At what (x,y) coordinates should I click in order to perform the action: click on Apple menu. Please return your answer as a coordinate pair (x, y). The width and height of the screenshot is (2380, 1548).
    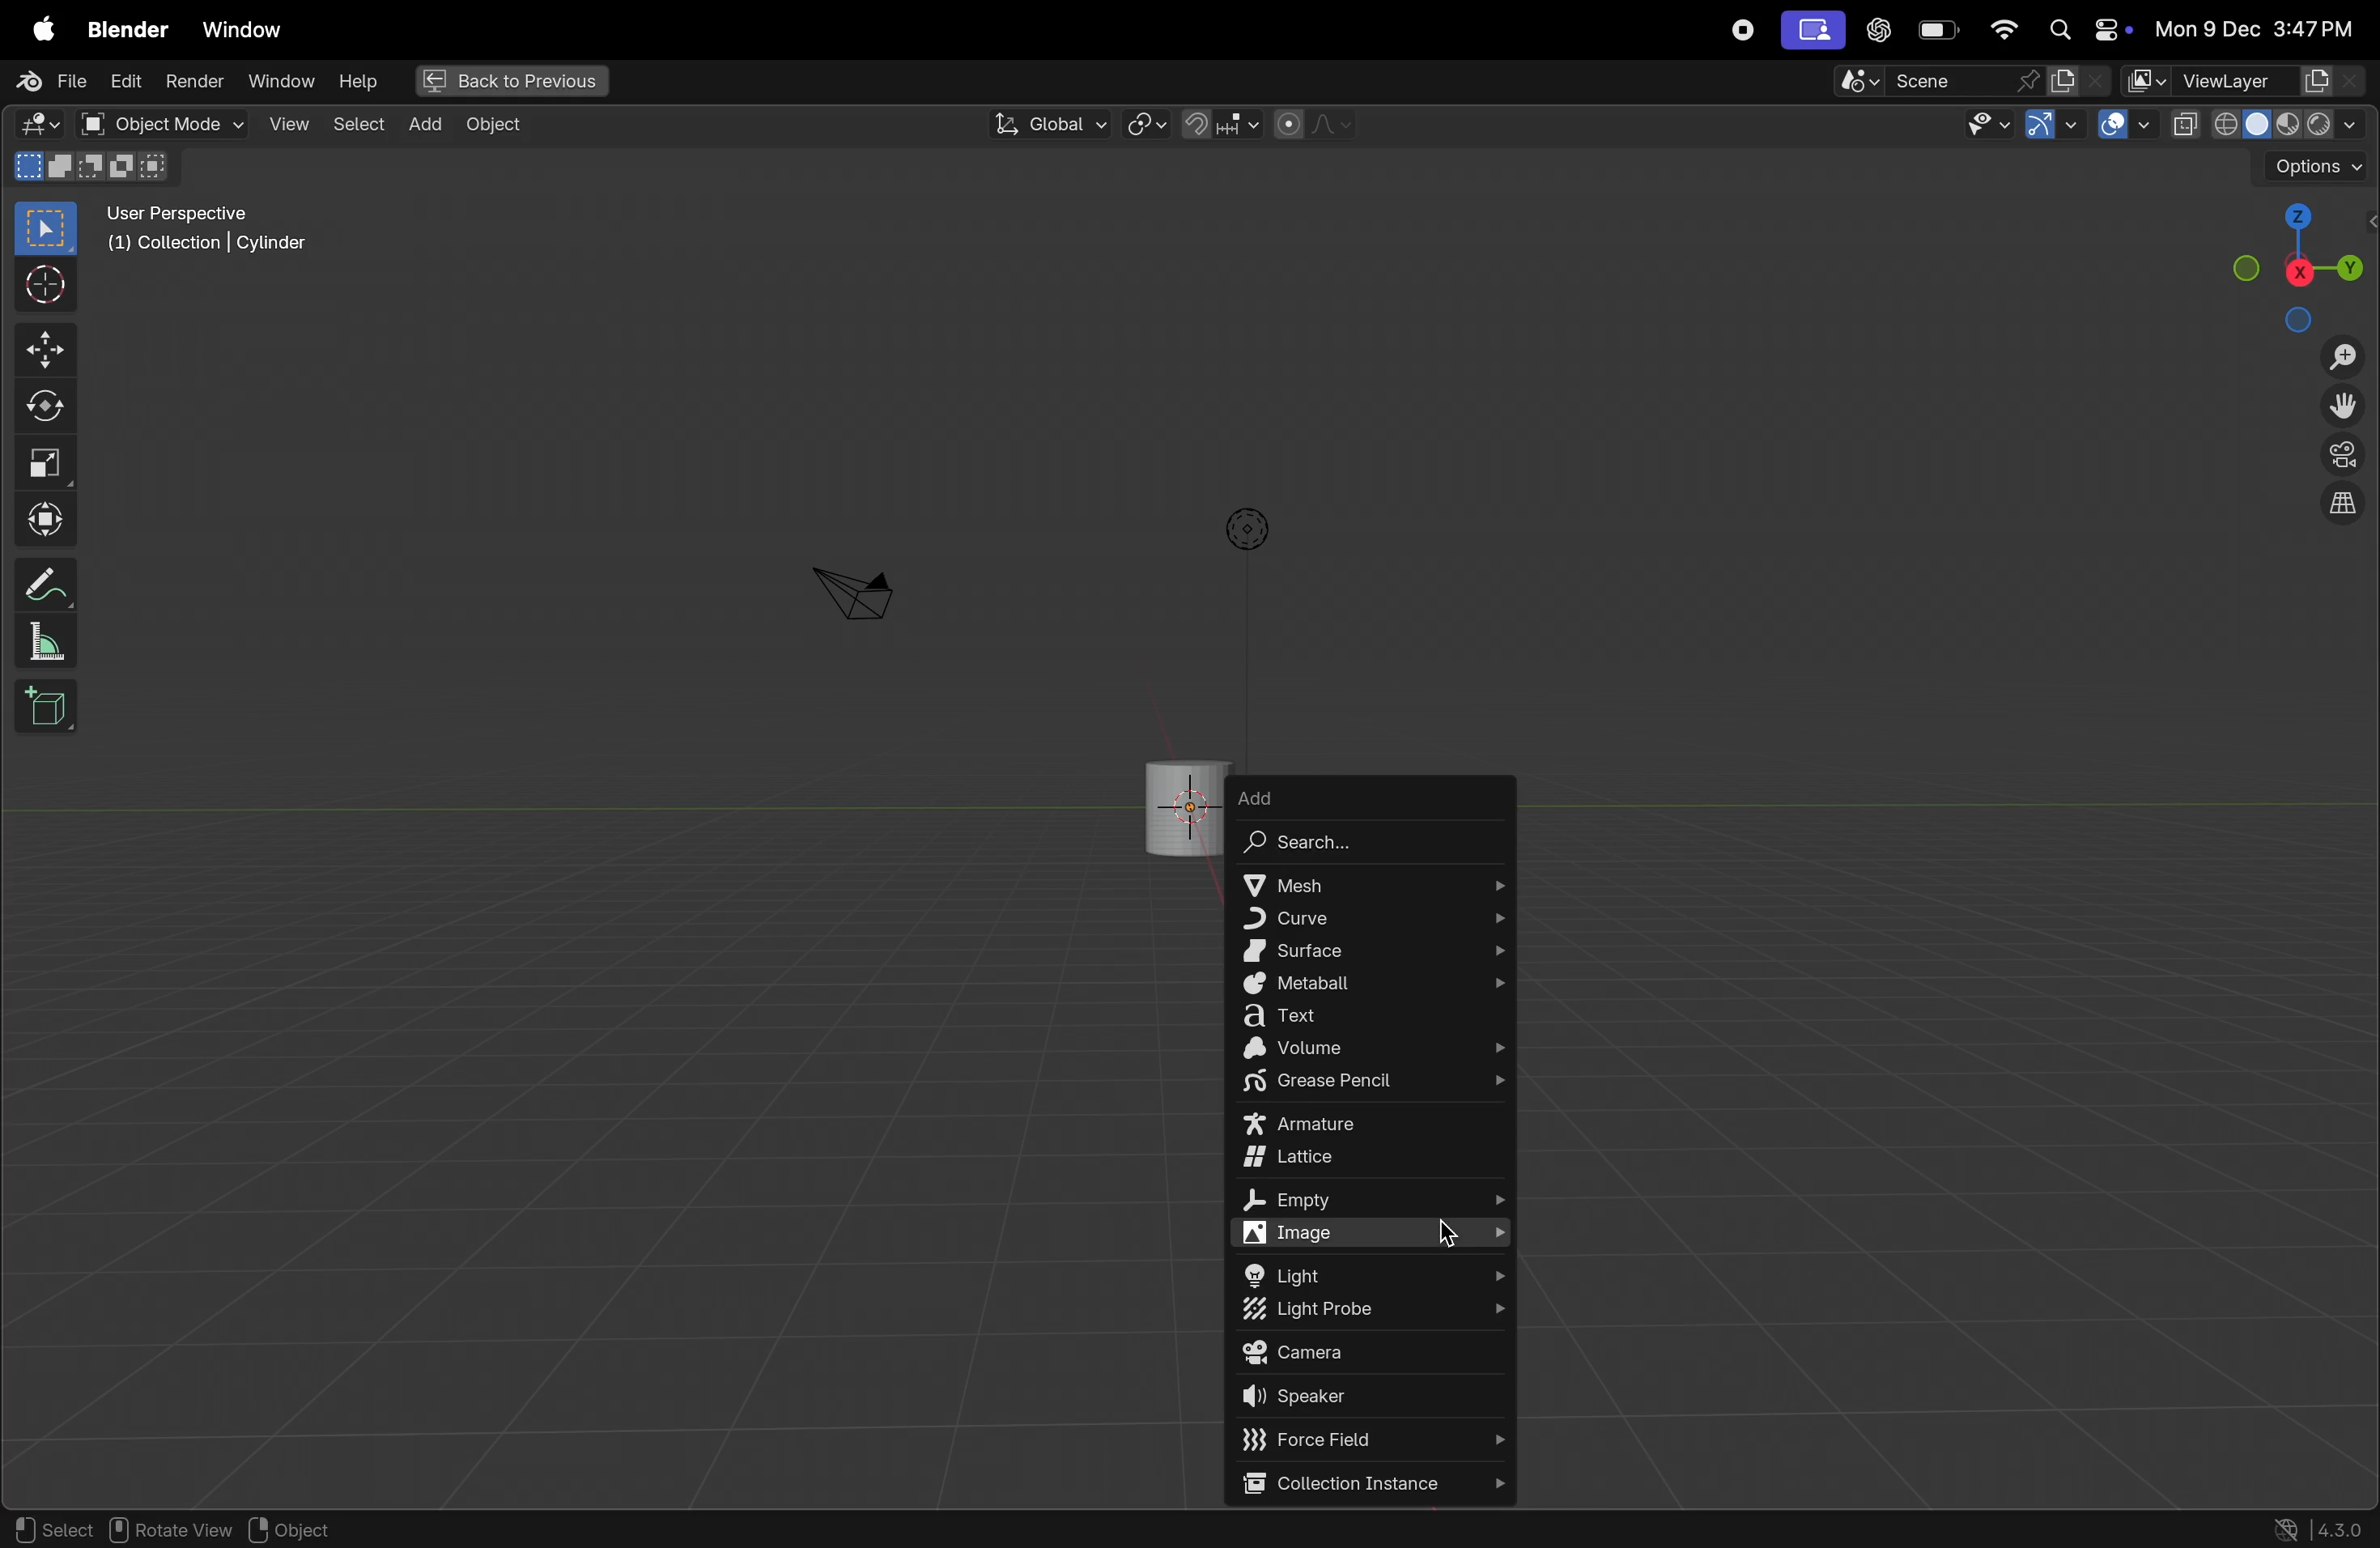
    Looking at the image, I should click on (36, 25).